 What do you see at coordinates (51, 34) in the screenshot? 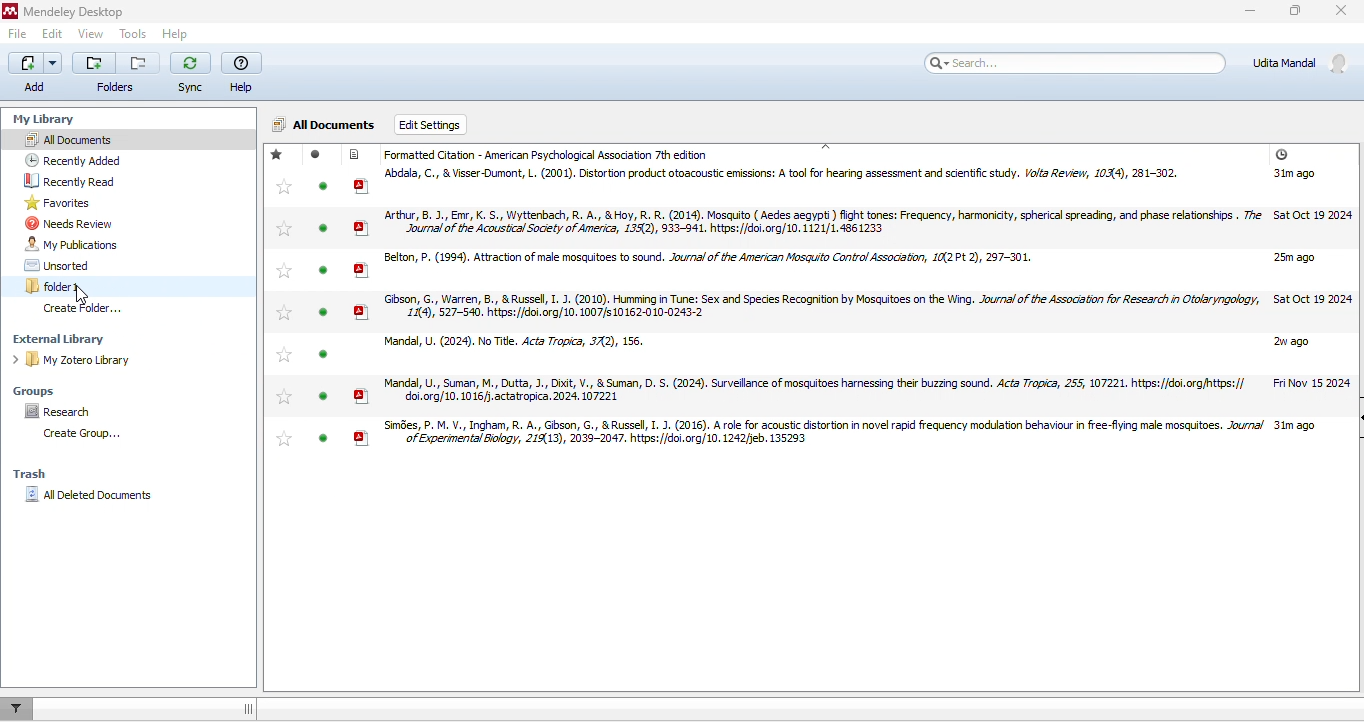
I see `edit` at bounding box center [51, 34].